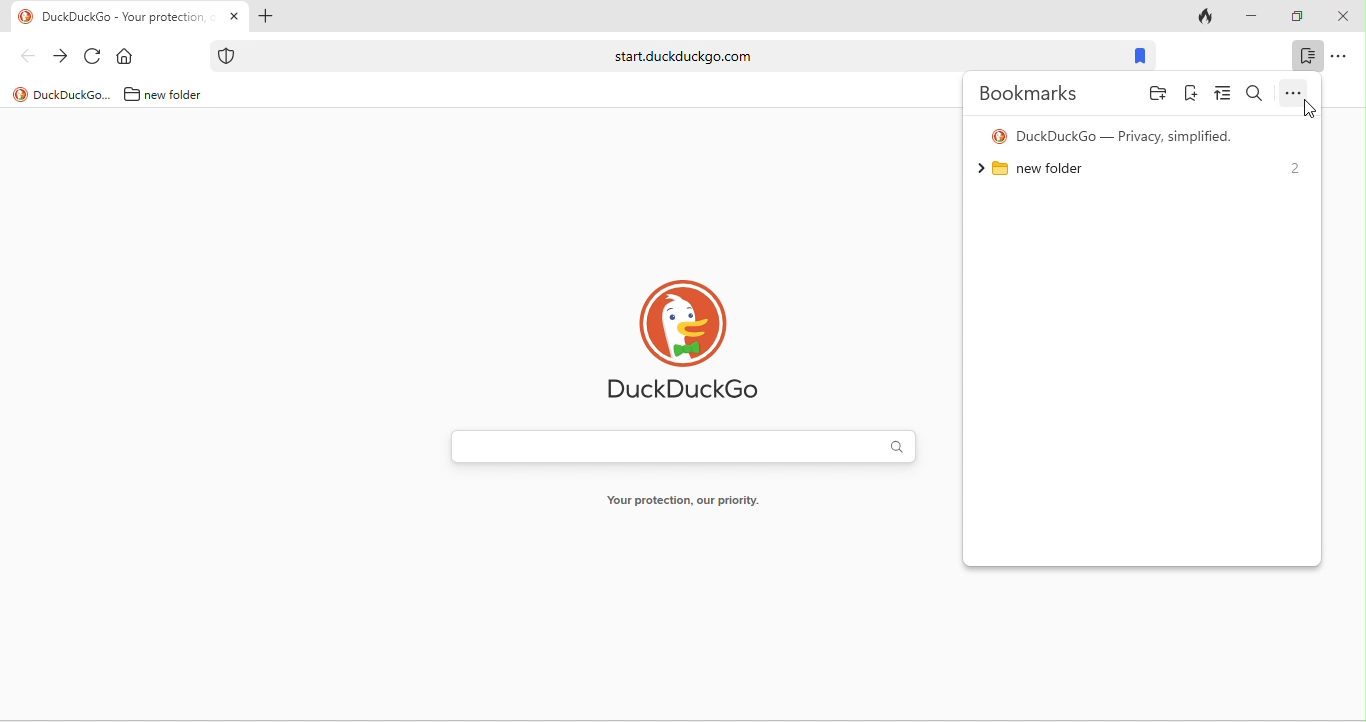  What do you see at coordinates (1295, 93) in the screenshot?
I see `option` at bounding box center [1295, 93].